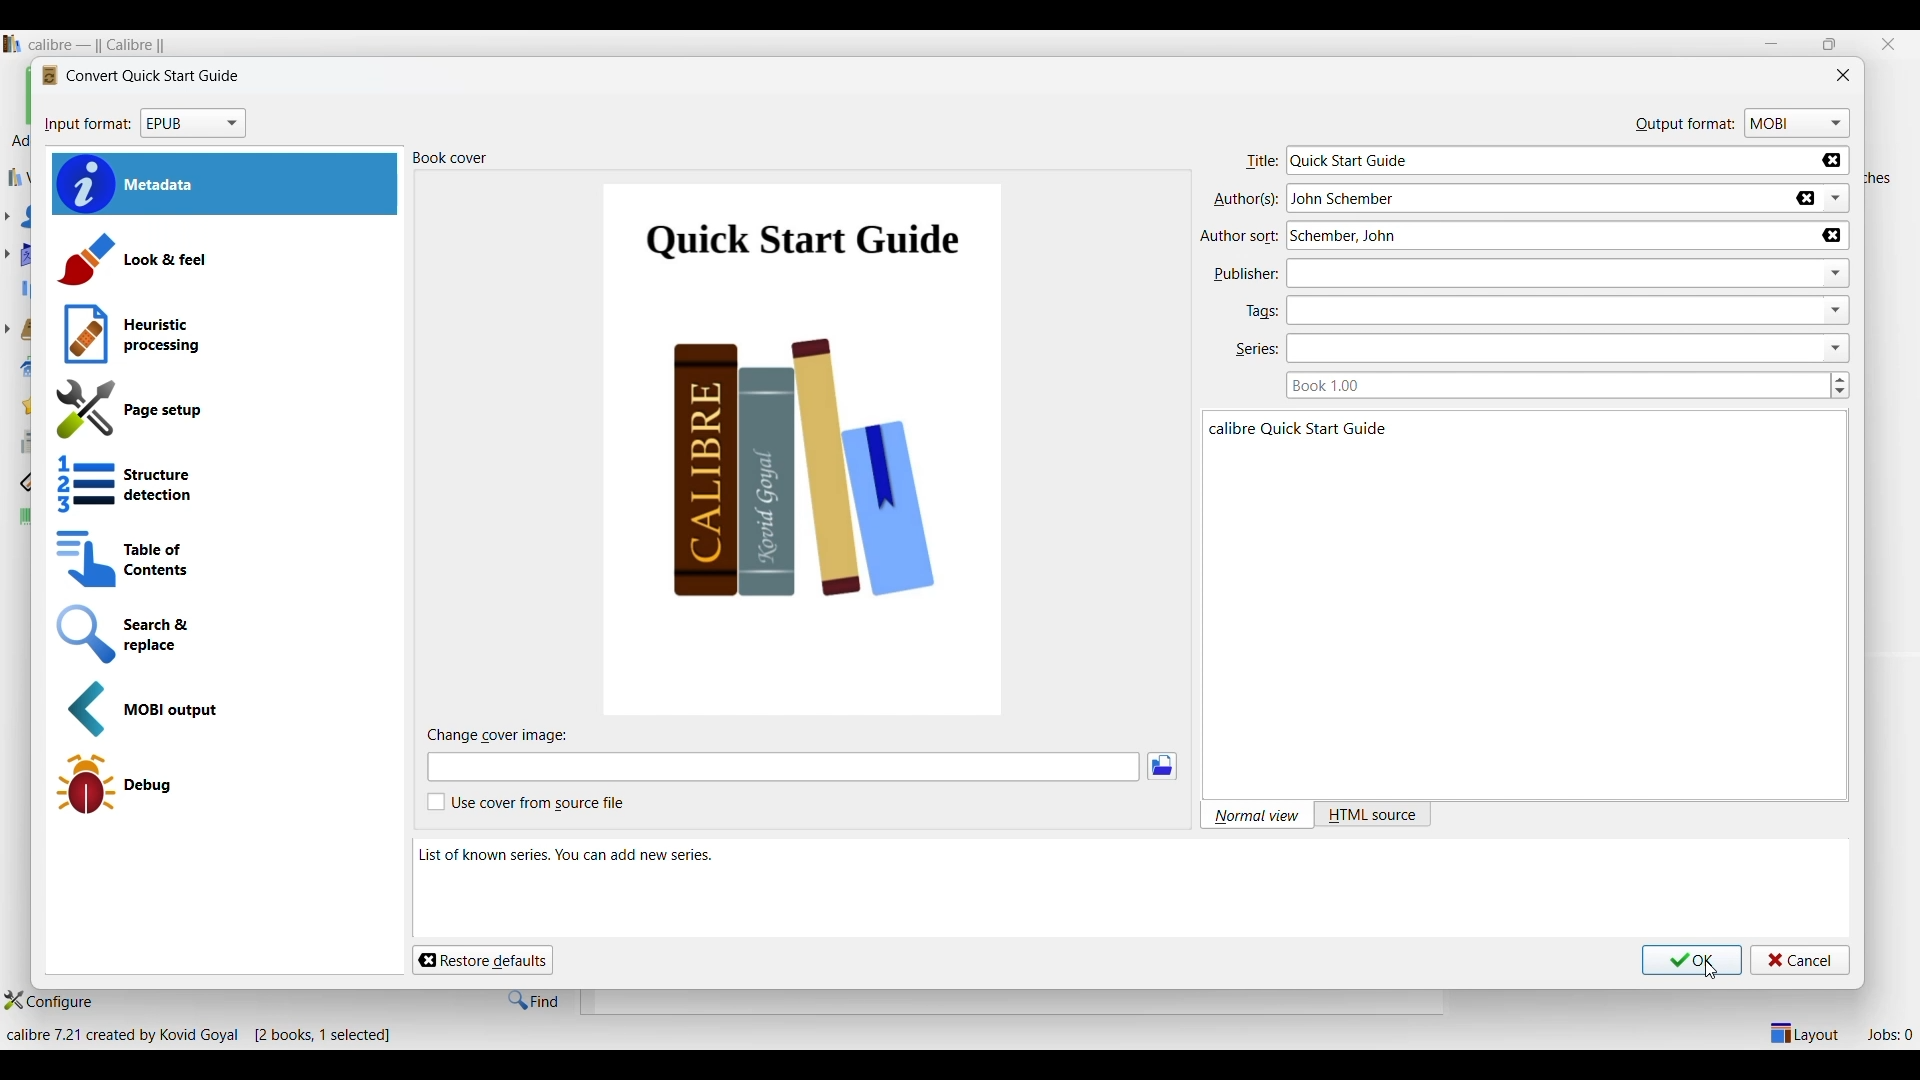 The width and height of the screenshot is (1920, 1080). What do you see at coordinates (1890, 1034) in the screenshot?
I see `Jobs` at bounding box center [1890, 1034].